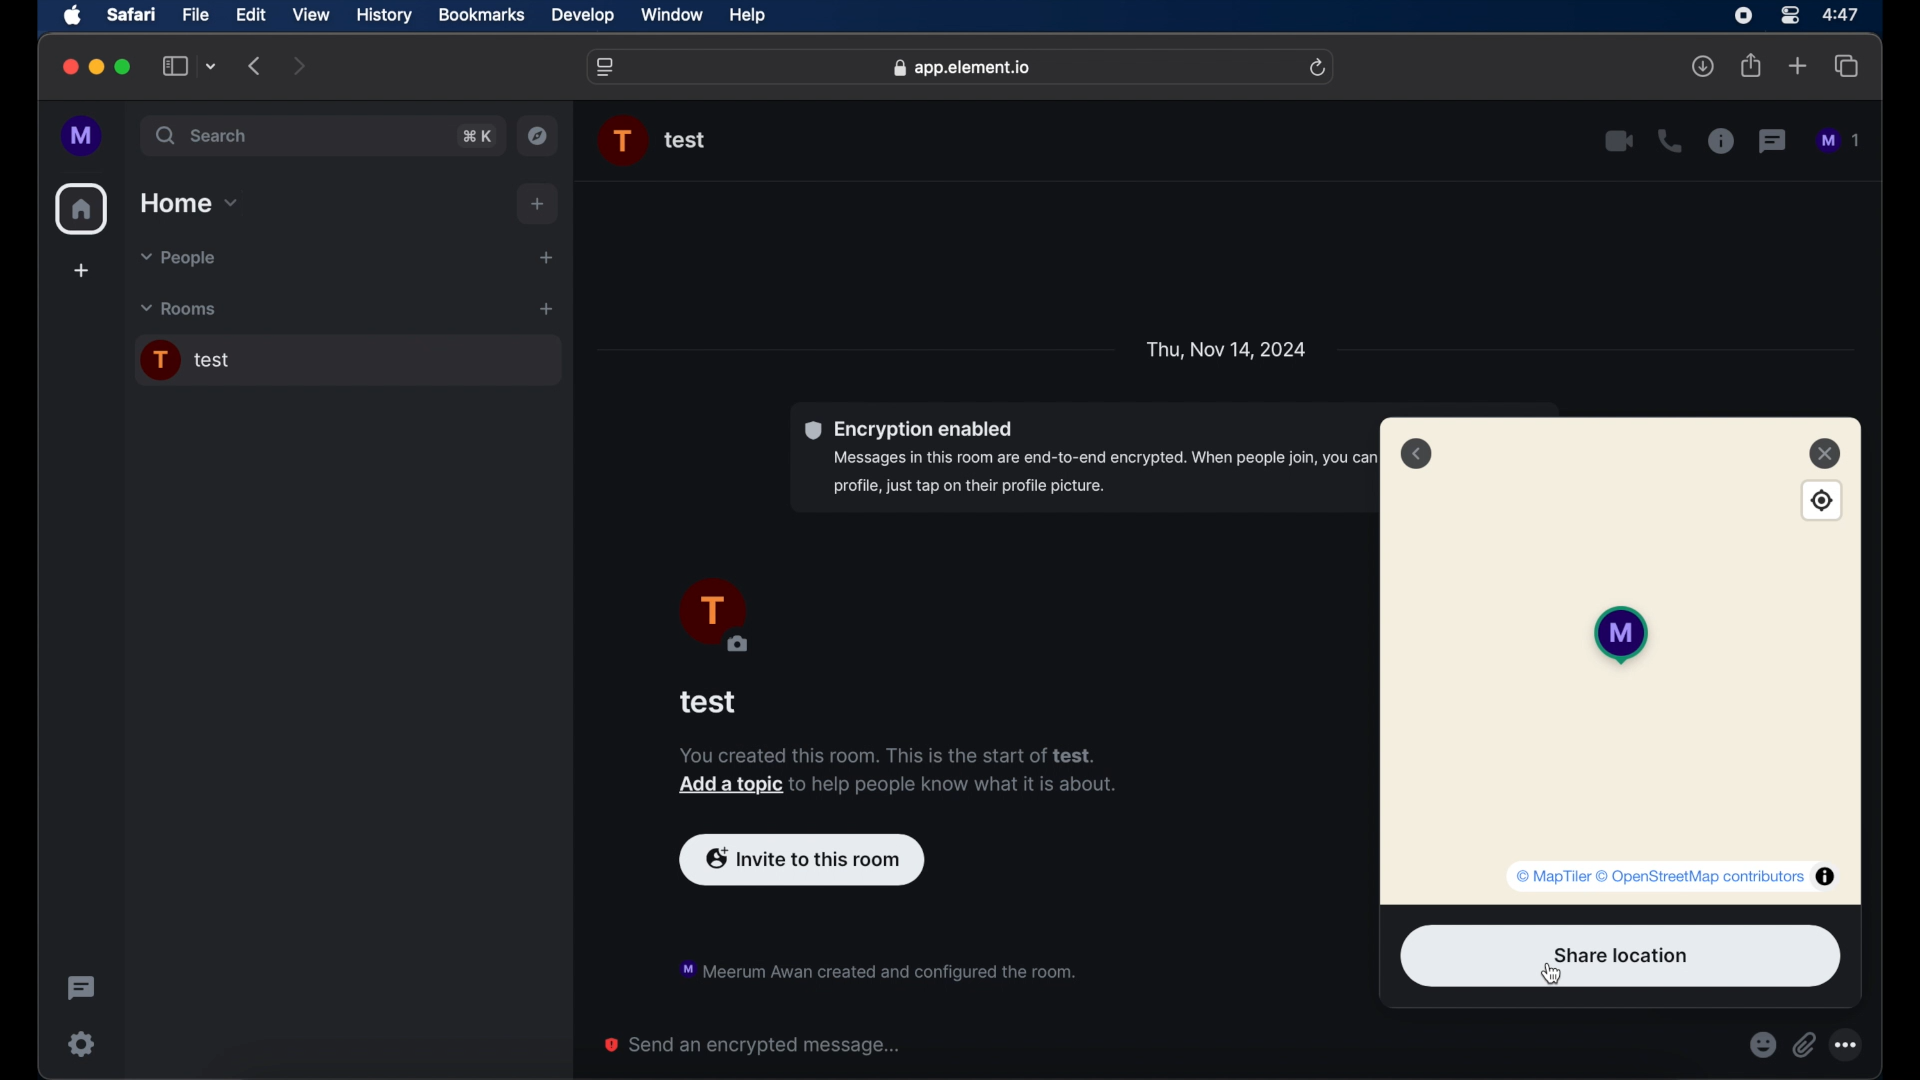 This screenshot has height=1080, width=1920. Describe the element at coordinates (1774, 141) in the screenshot. I see `threads` at that location.